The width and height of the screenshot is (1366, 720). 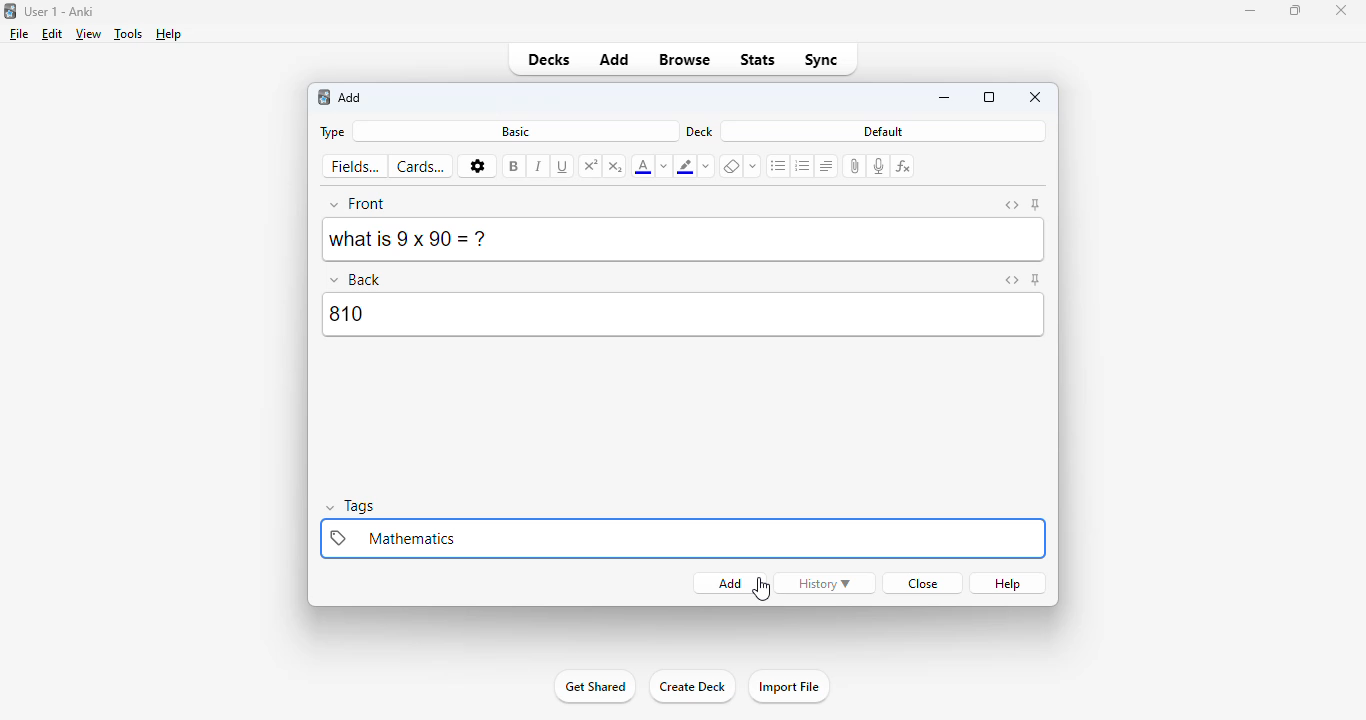 What do you see at coordinates (358, 278) in the screenshot?
I see `back` at bounding box center [358, 278].